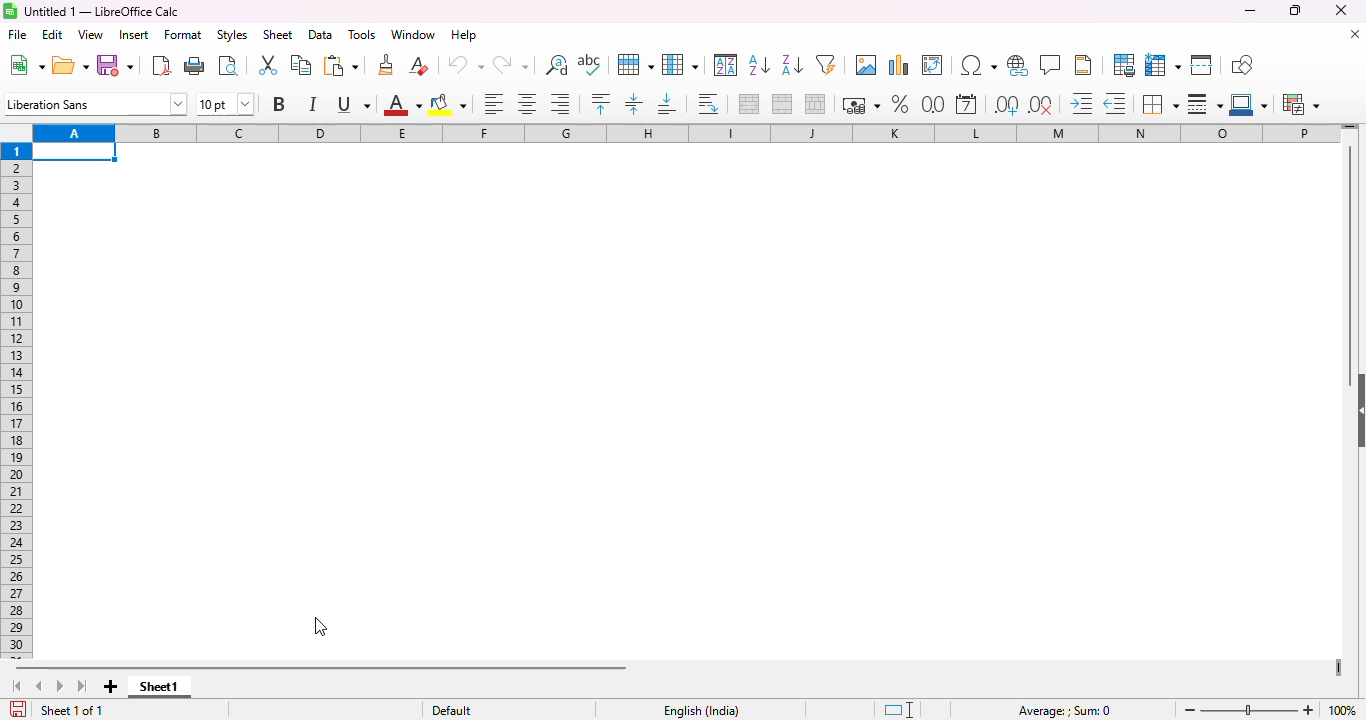 This screenshot has width=1366, height=720. What do you see at coordinates (464, 35) in the screenshot?
I see `help` at bounding box center [464, 35].